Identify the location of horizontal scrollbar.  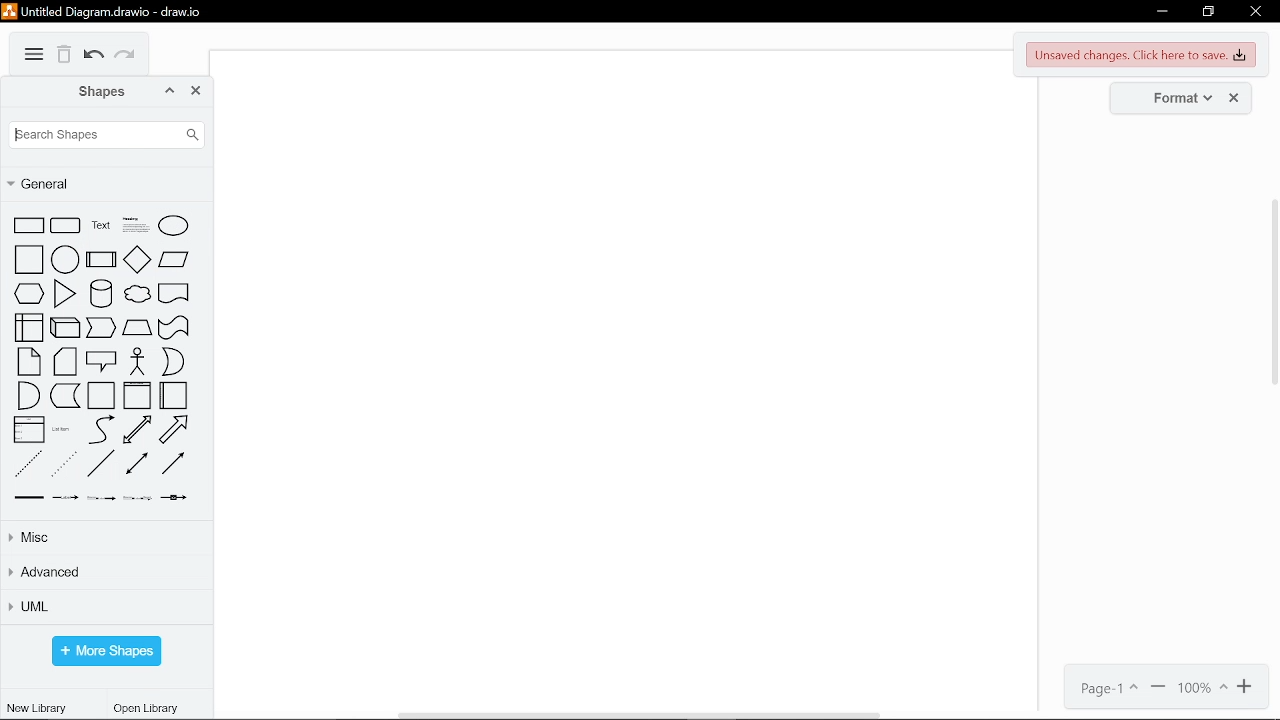
(642, 715).